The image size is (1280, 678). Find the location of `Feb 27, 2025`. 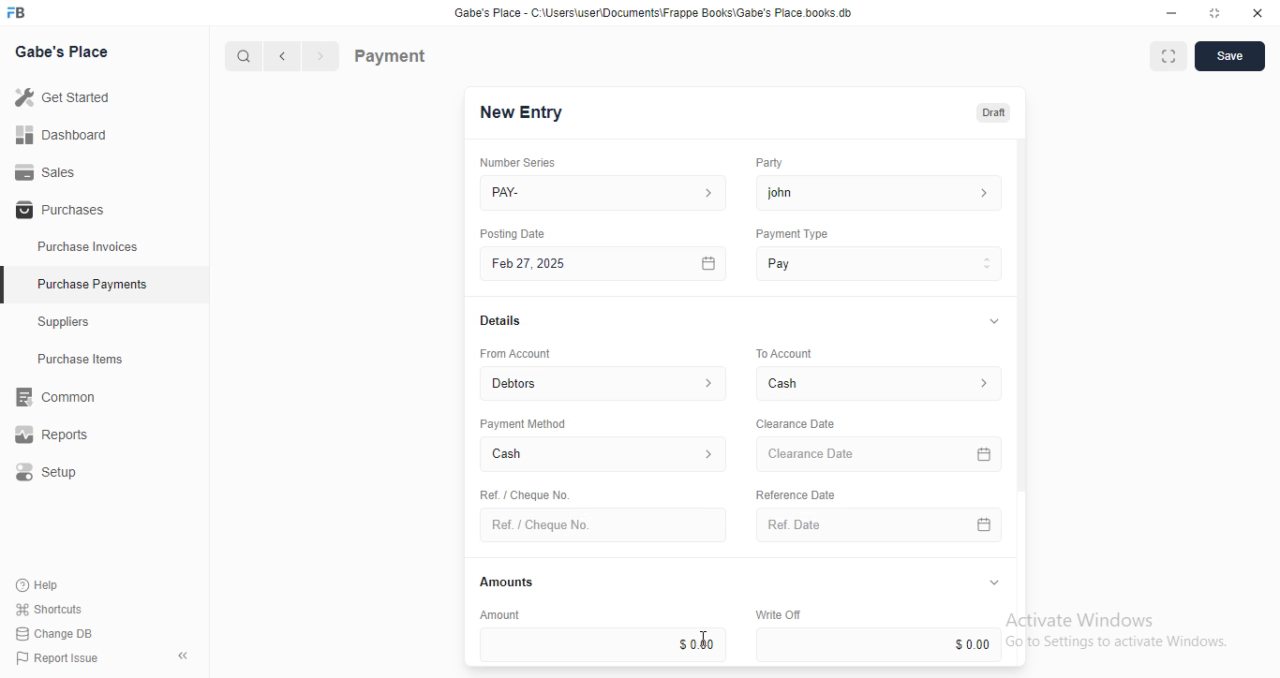

Feb 27, 2025 is located at coordinates (606, 264).